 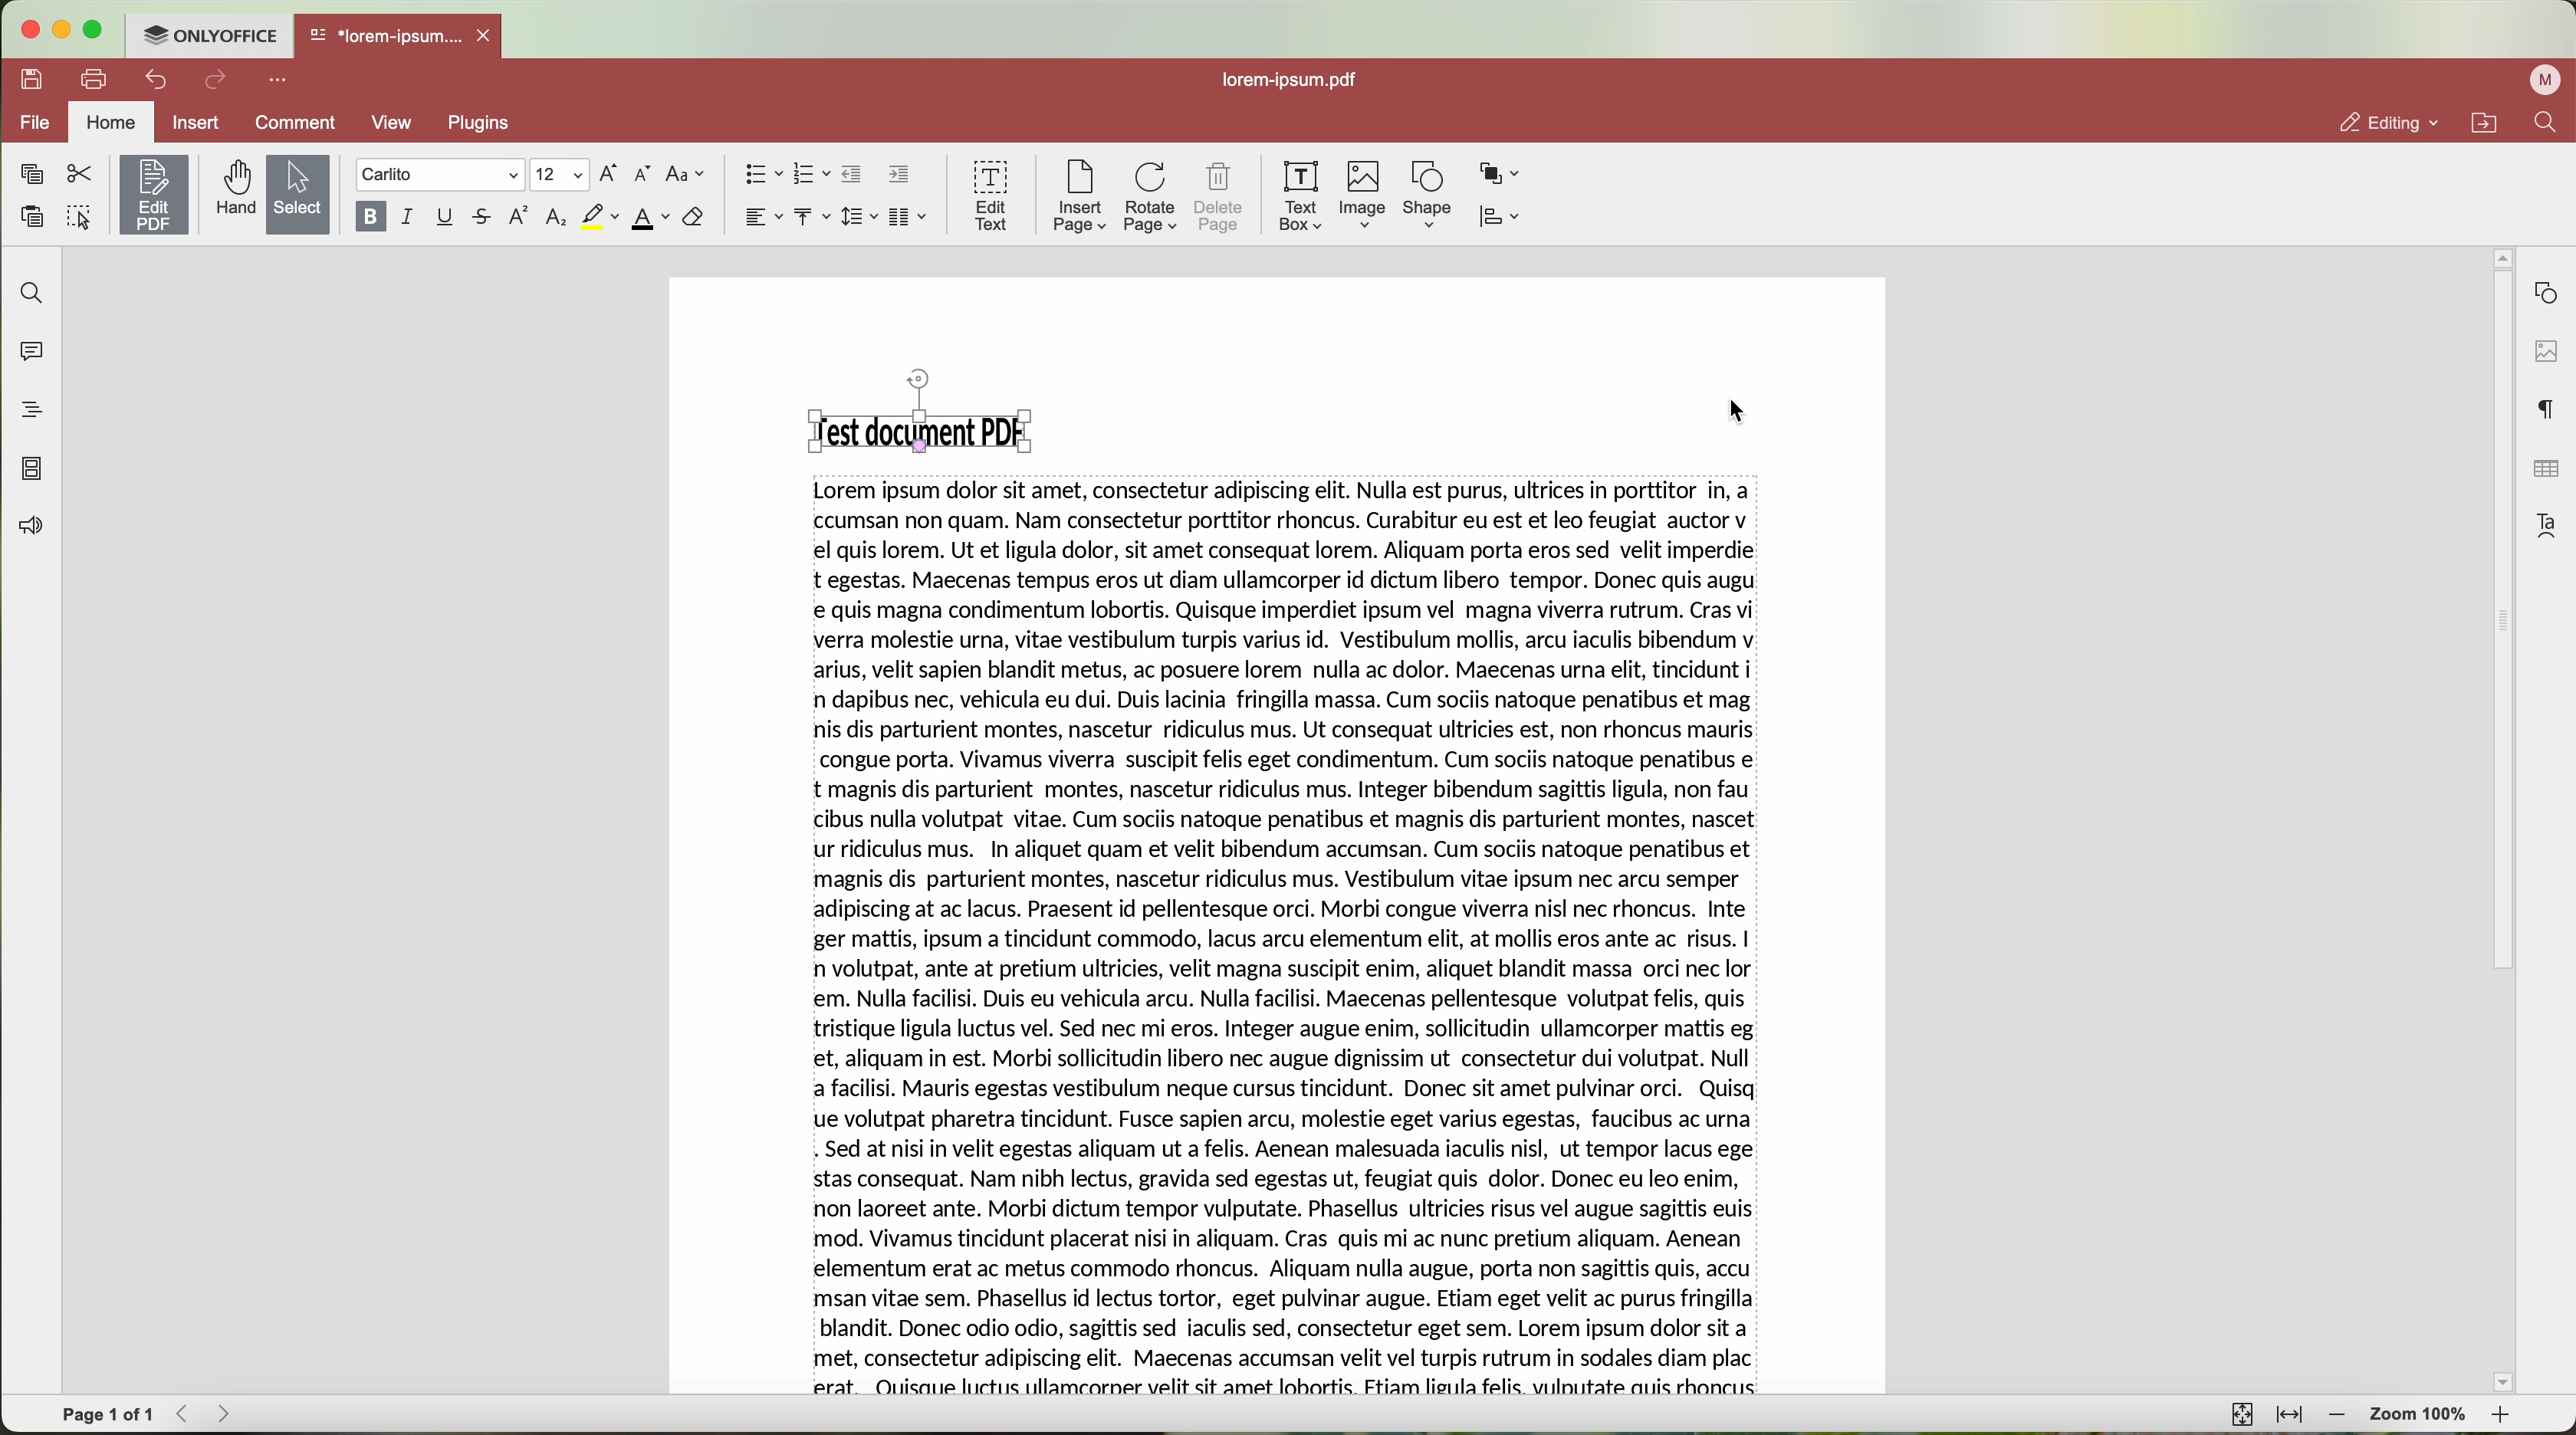 I want to click on find, so click(x=2549, y=124).